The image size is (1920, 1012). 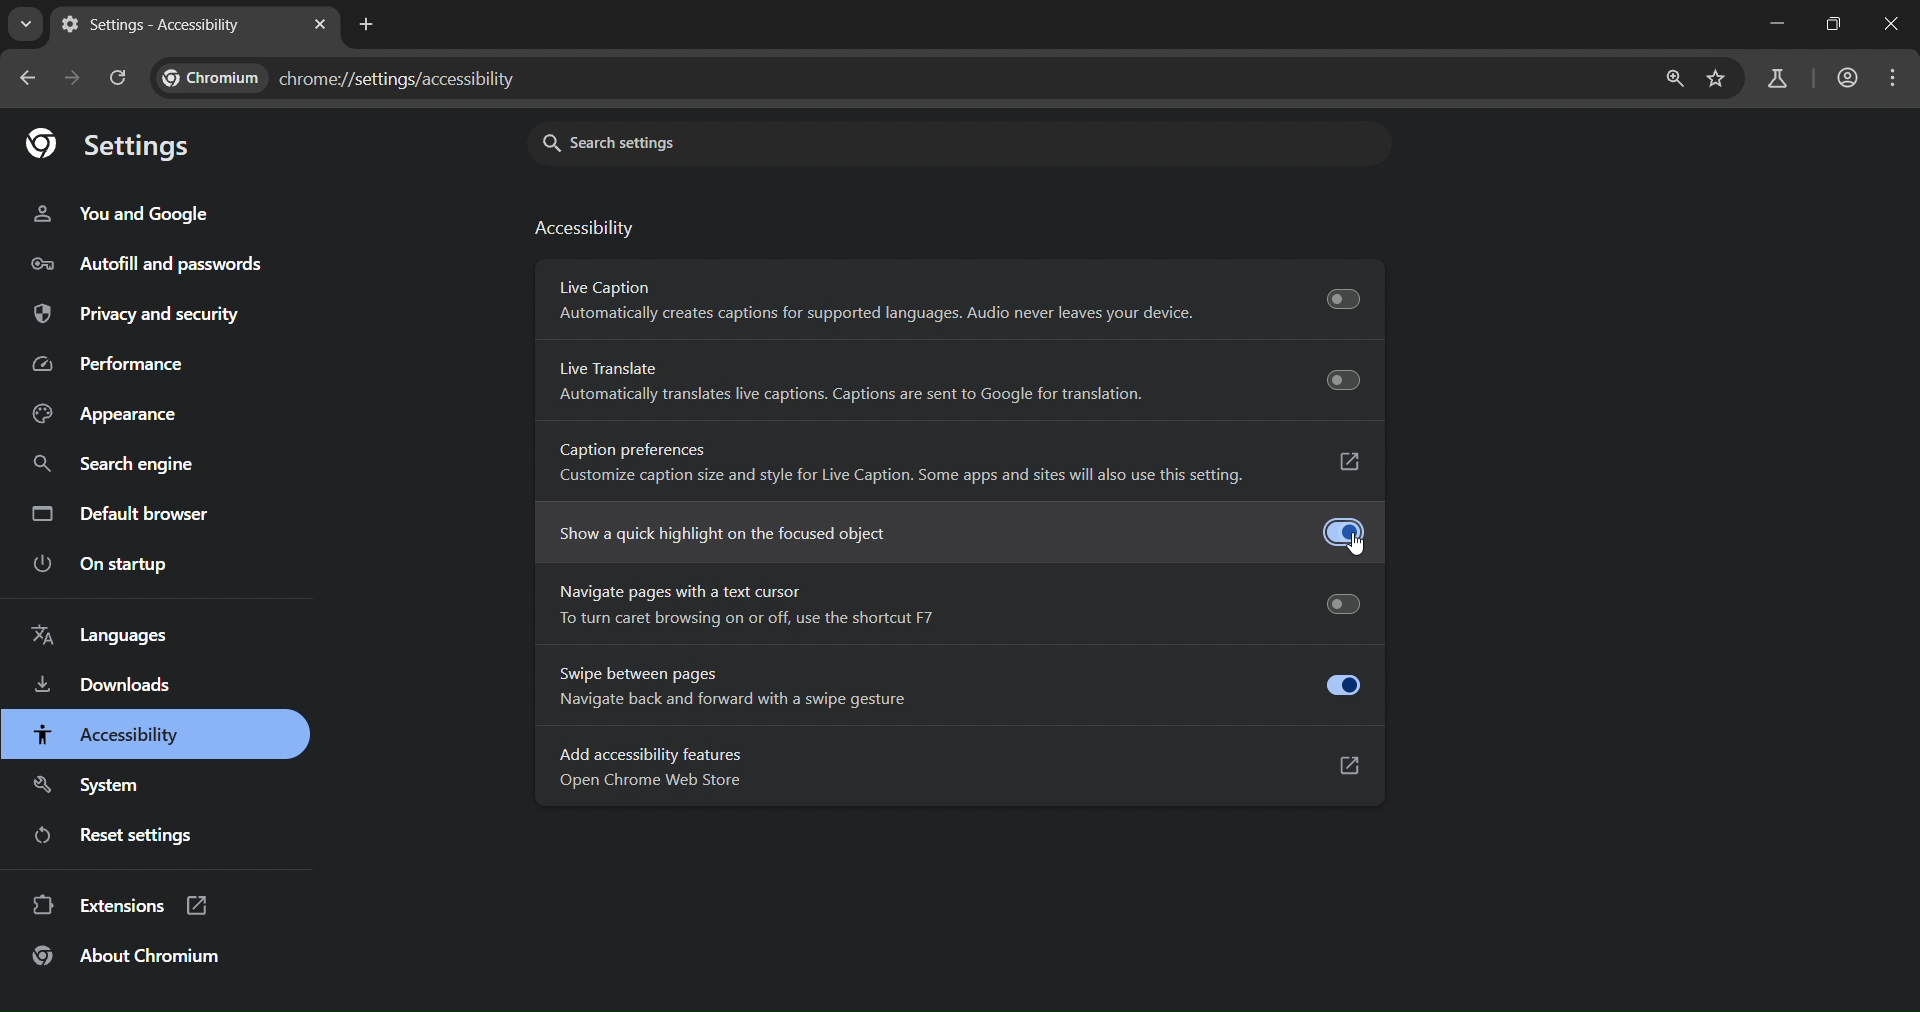 What do you see at coordinates (749, 605) in the screenshot?
I see `navigate pages with text cursor` at bounding box center [749, 605].